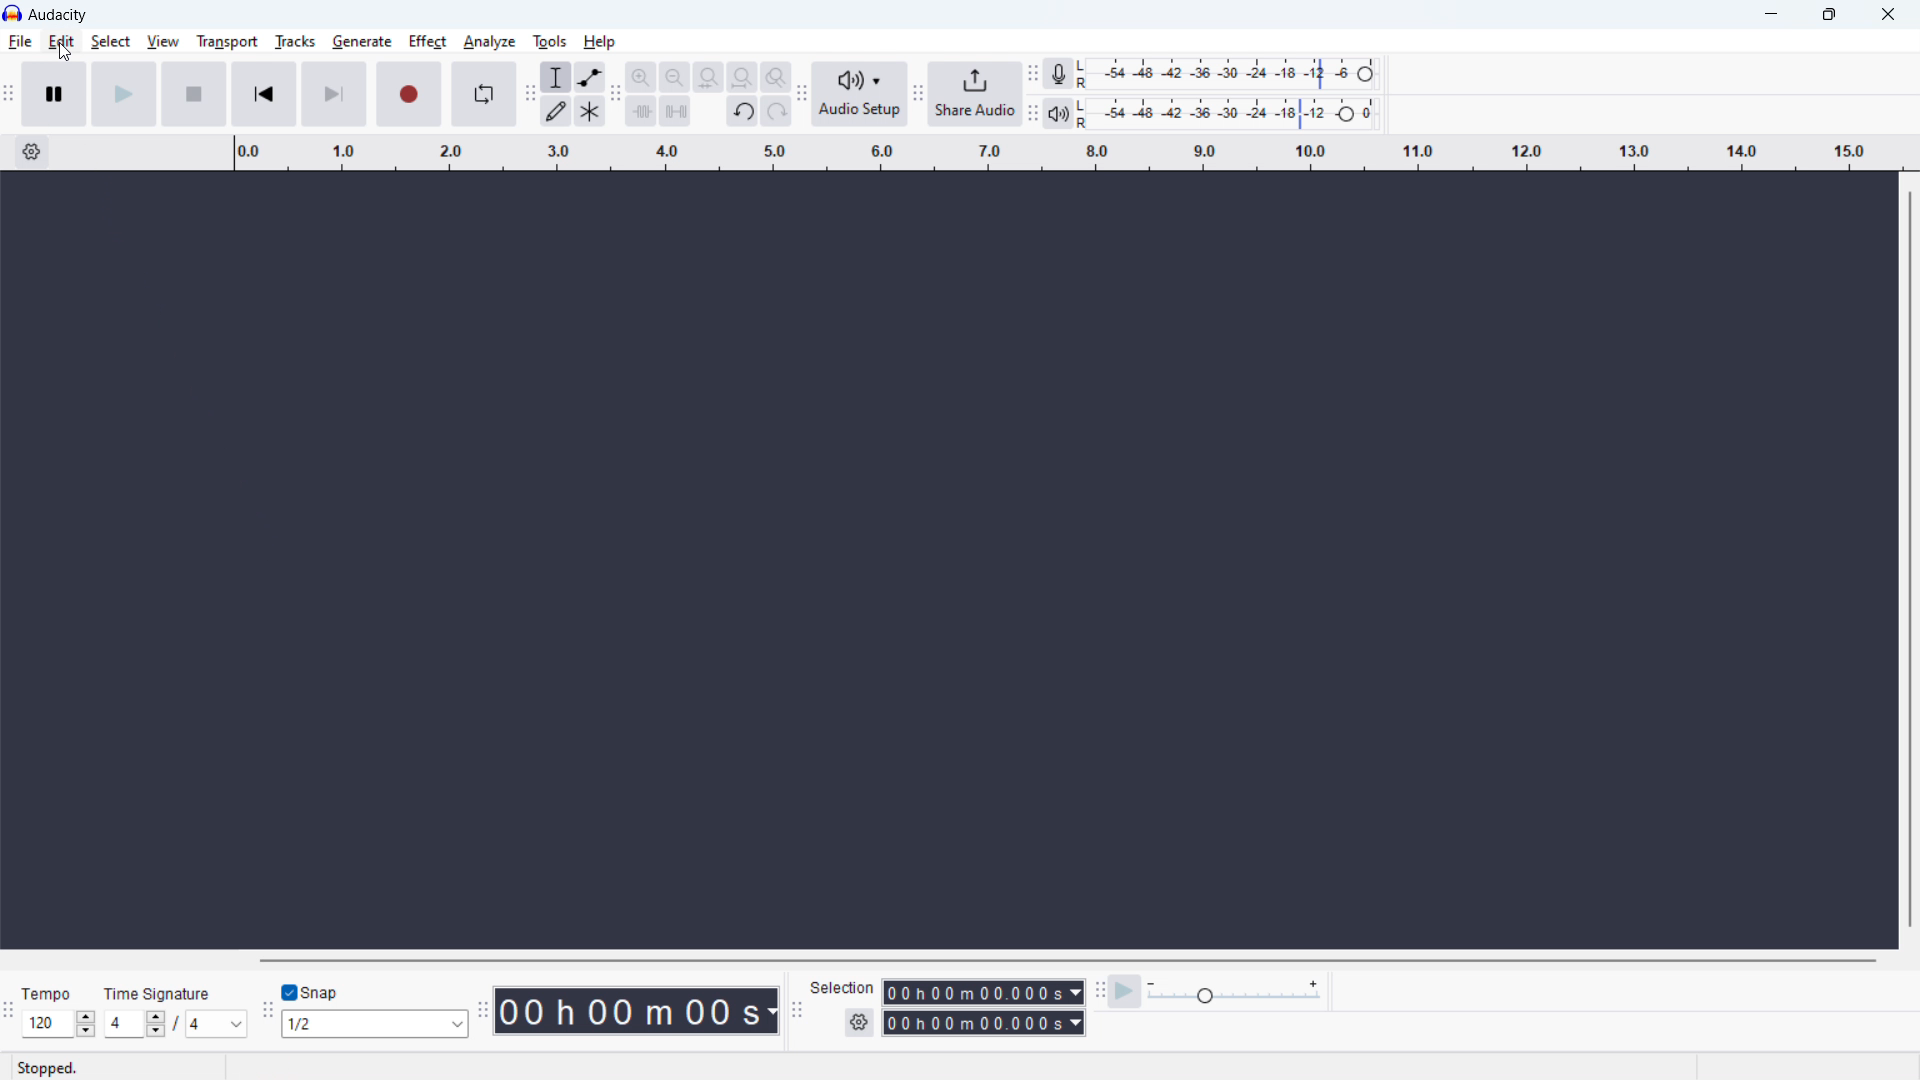  Describe the element at coordinates (742, 77) in the screenshot. I see `fit project to width` at that location.